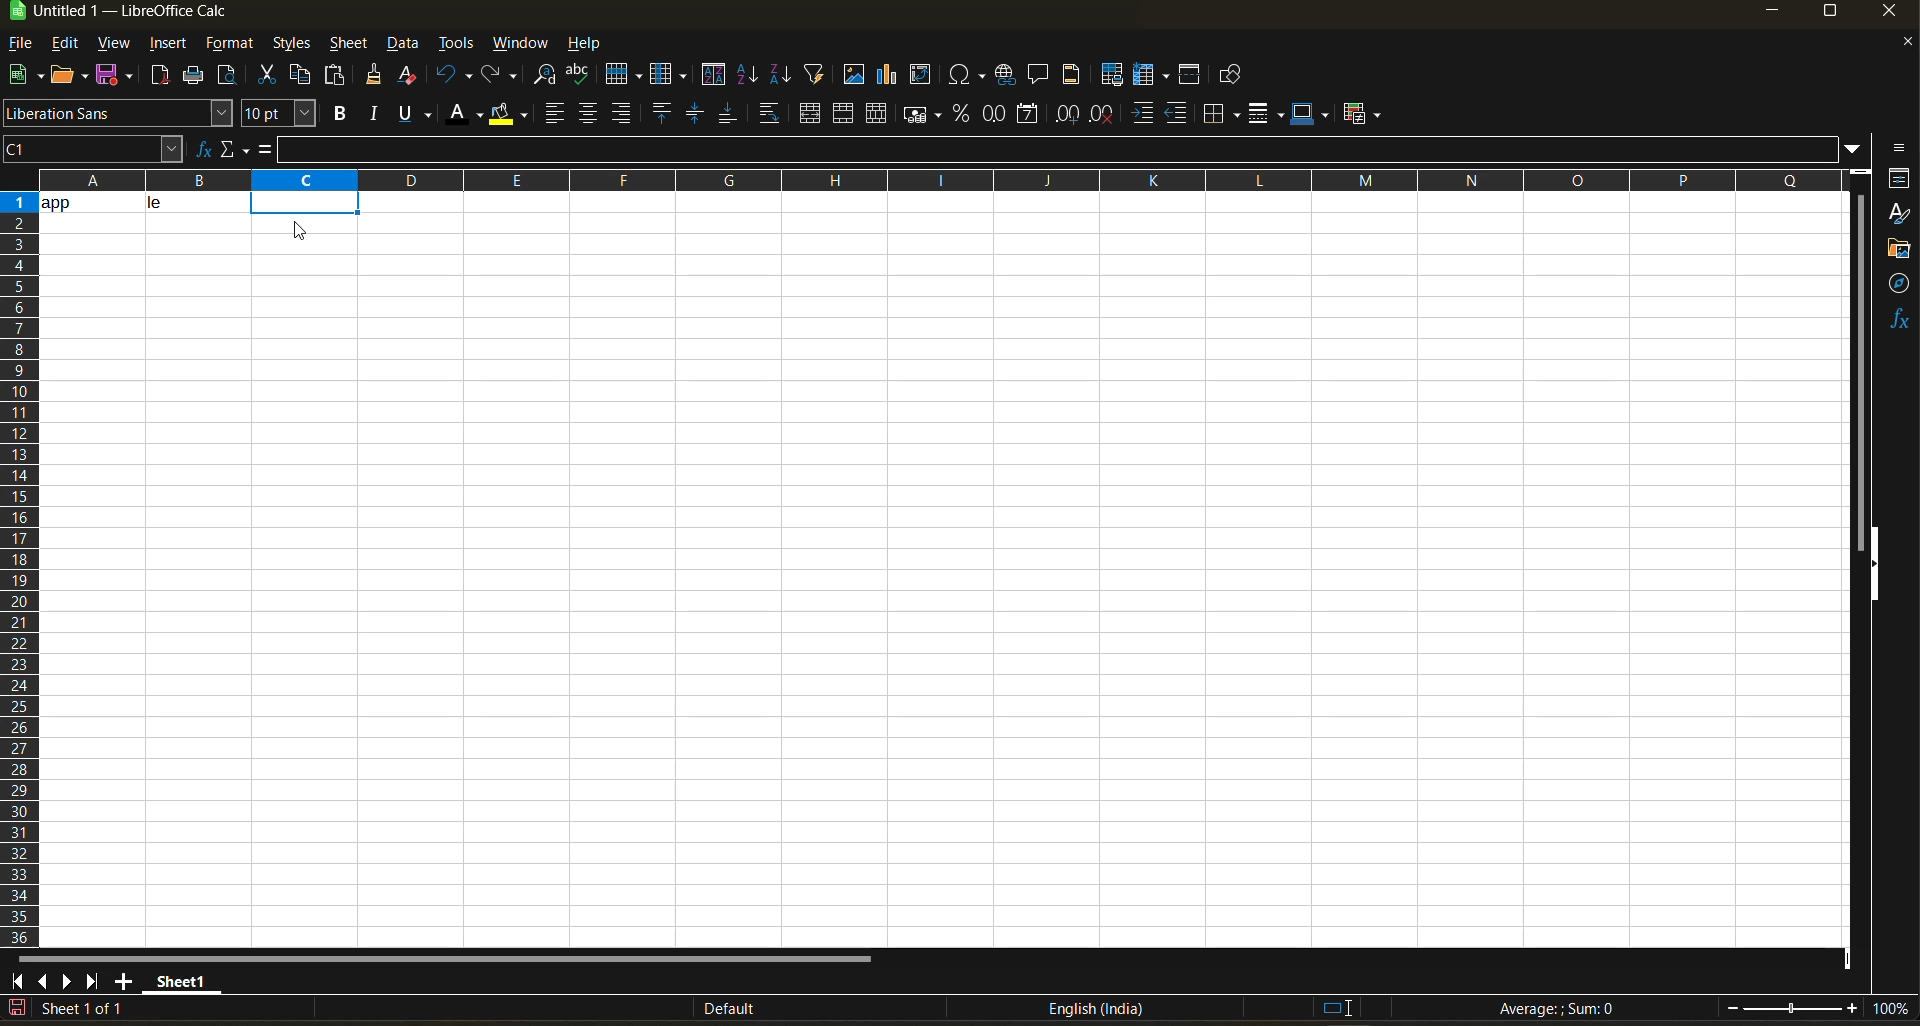  Describe the element at coordinates (1095, 1008) in the screenshot. I see `text language` at that location.